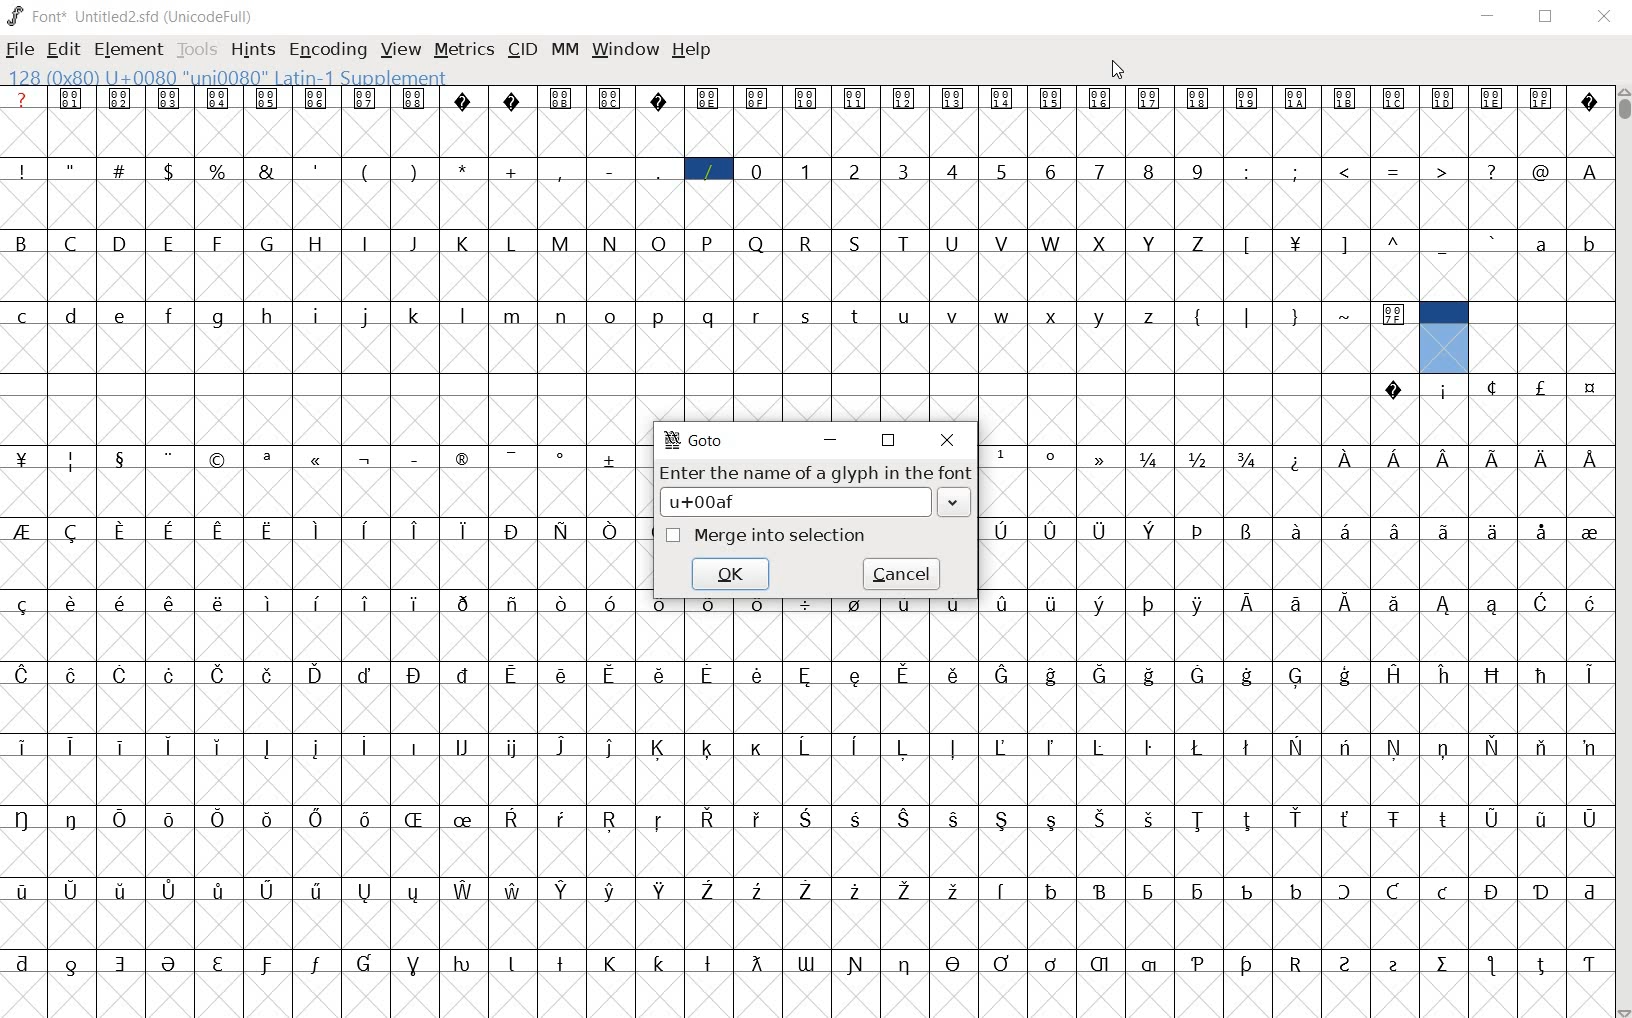  I want to click on Y, so click(1150, 241).